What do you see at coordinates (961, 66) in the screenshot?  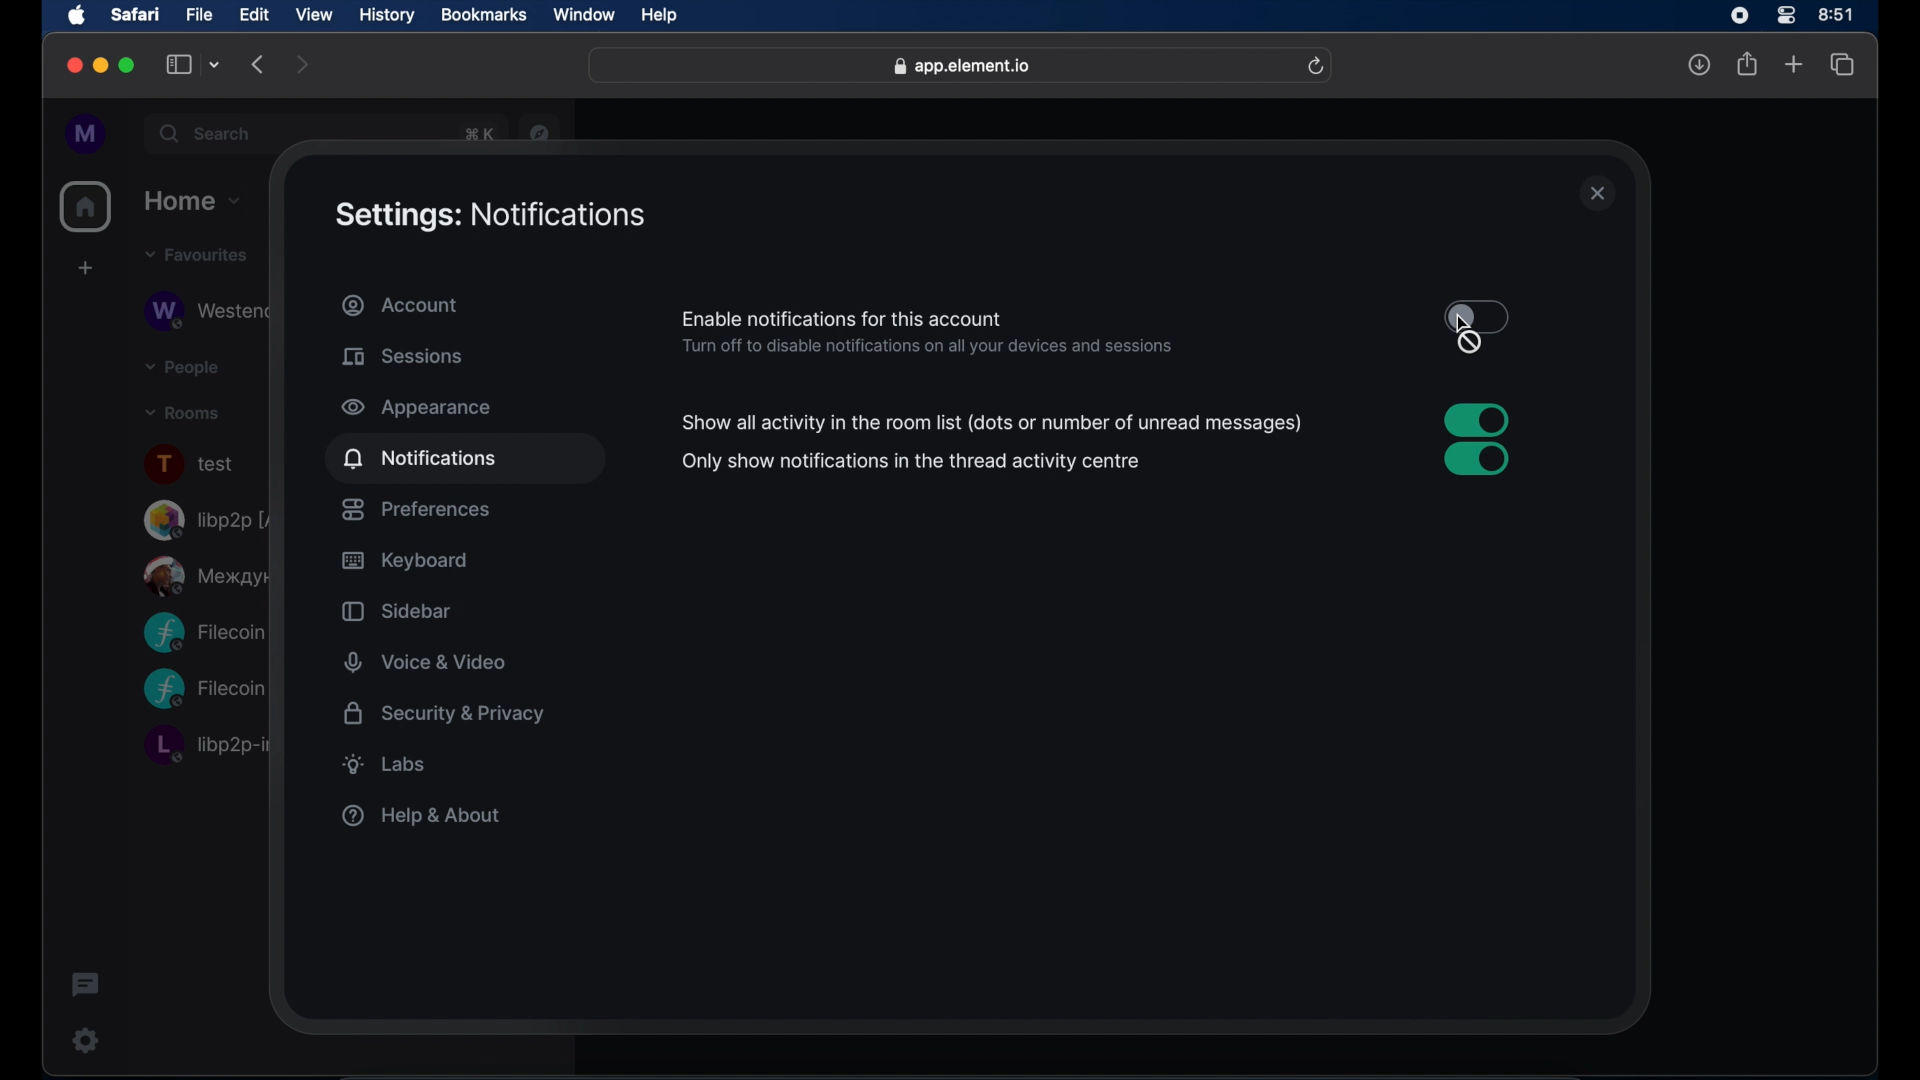 I see `web address- app.element.io` at bounding box center [961, 66].